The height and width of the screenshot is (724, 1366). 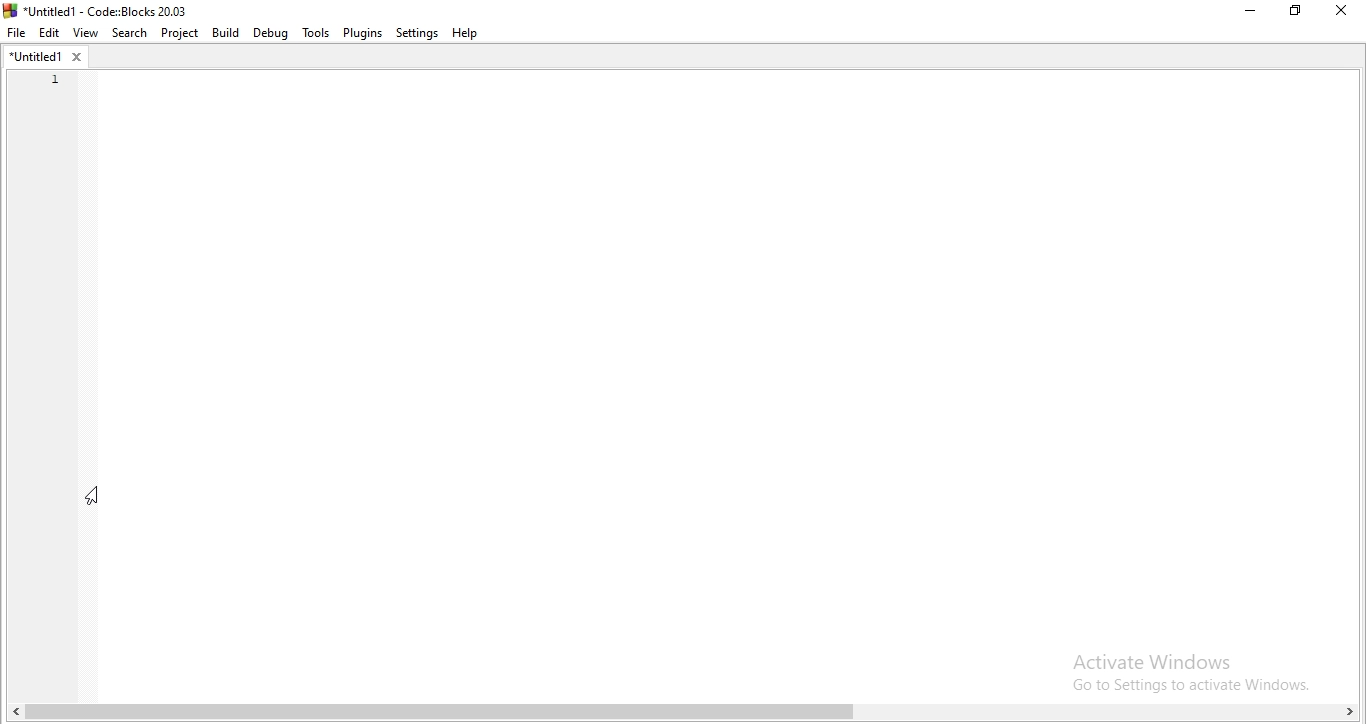 What do you see at coordinates (466, 33) in the screenshot?
I see `Help` at bounding box center [466, 33].